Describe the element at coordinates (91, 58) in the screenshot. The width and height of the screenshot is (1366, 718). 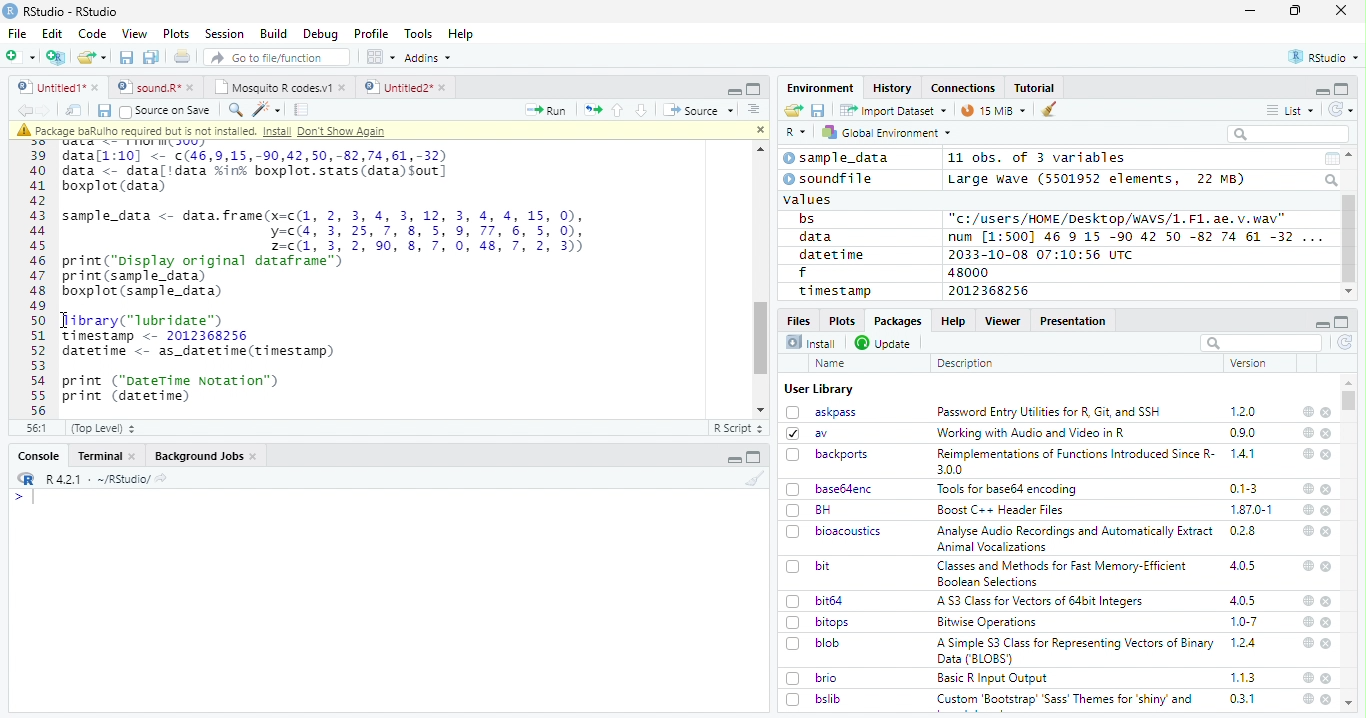
I see `open an existing file` at that location.